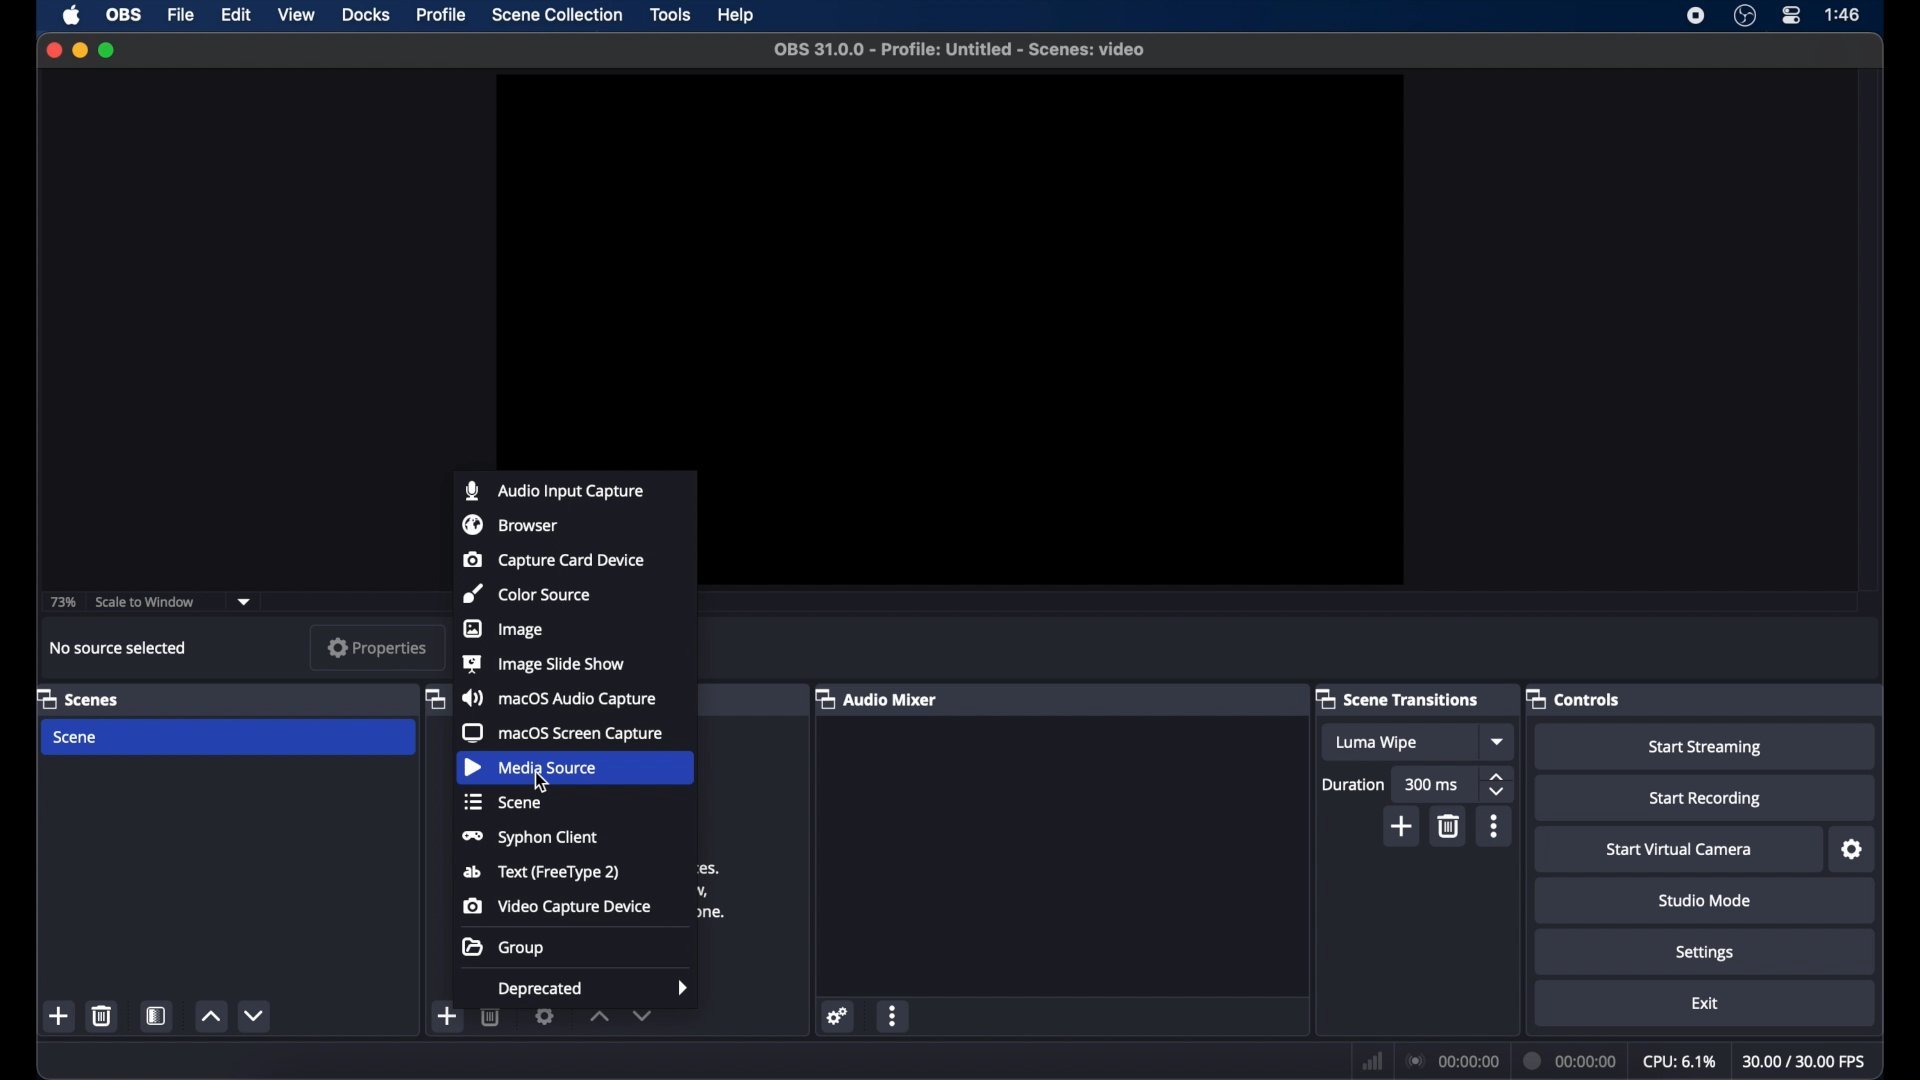 This screenshot has height=1080, width=1920. Describe the element at coordinates (79, 50) in the screenshot. I see `minimize` at that location.